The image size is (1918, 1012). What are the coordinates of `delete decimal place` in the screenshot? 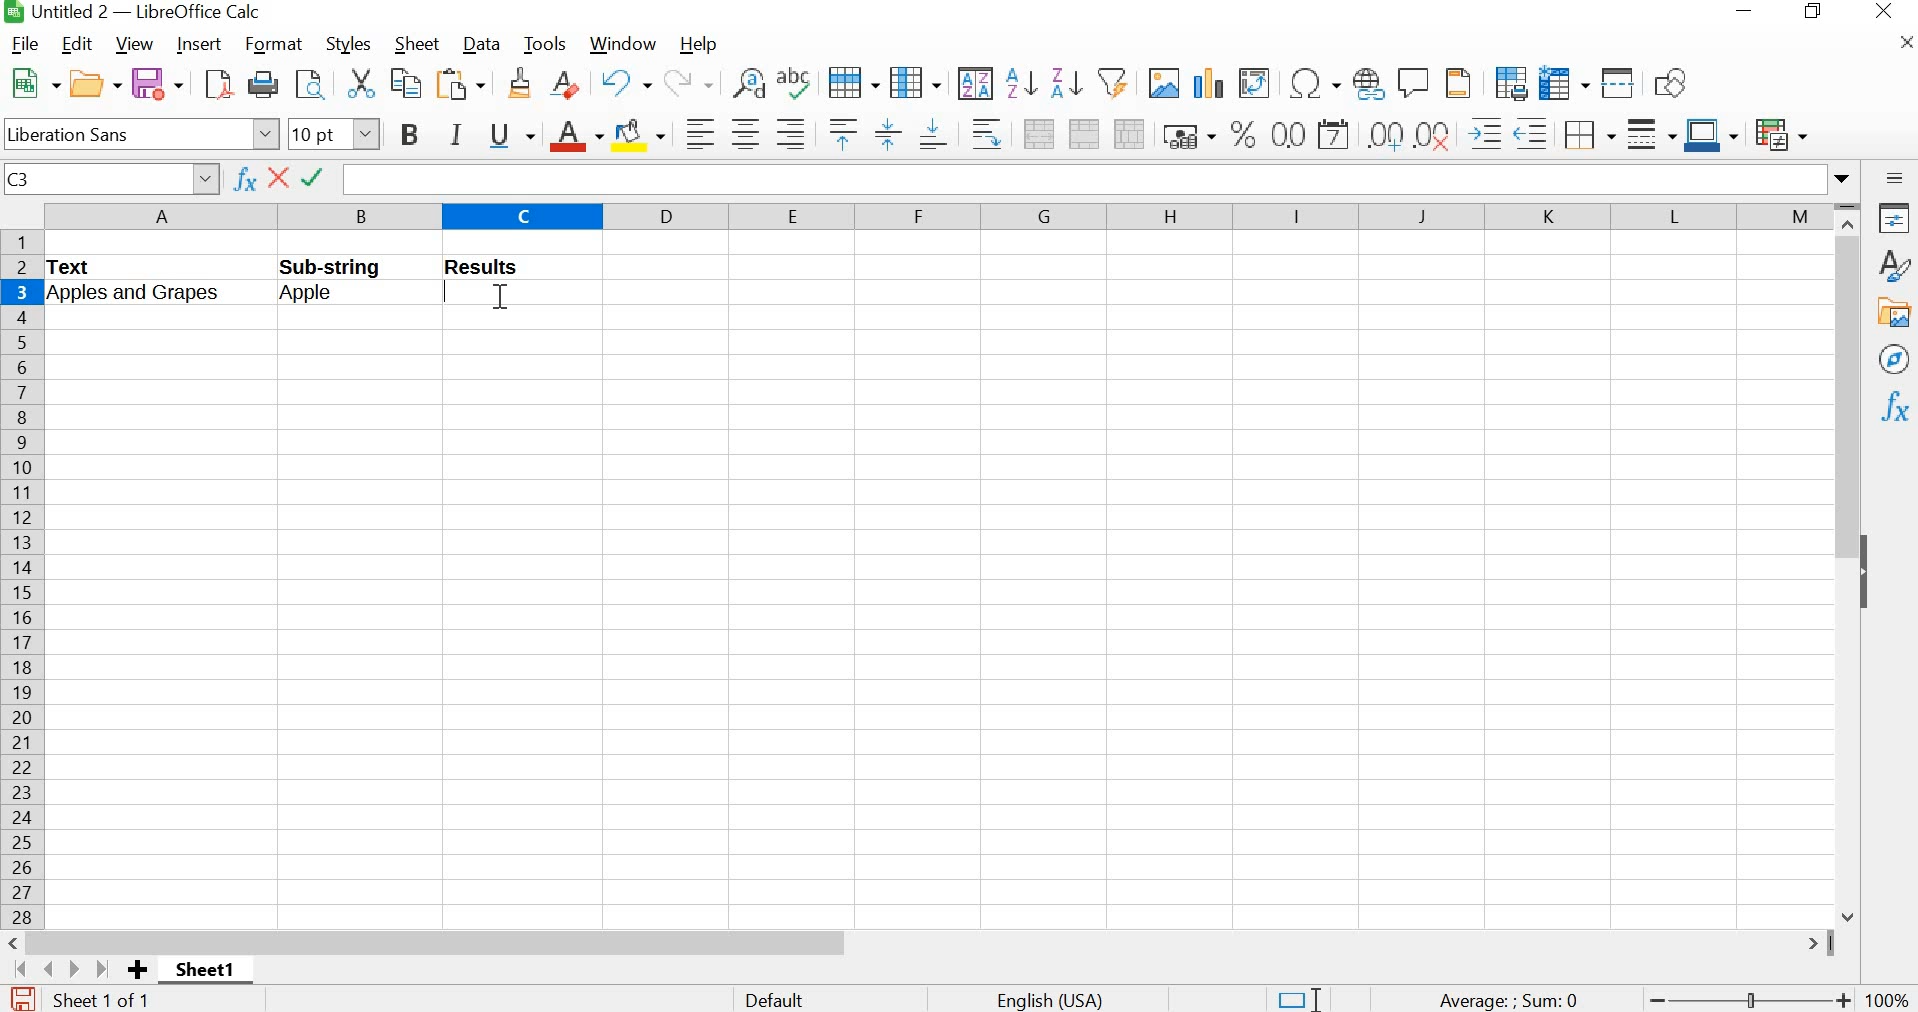 It's located at (1433, 134).